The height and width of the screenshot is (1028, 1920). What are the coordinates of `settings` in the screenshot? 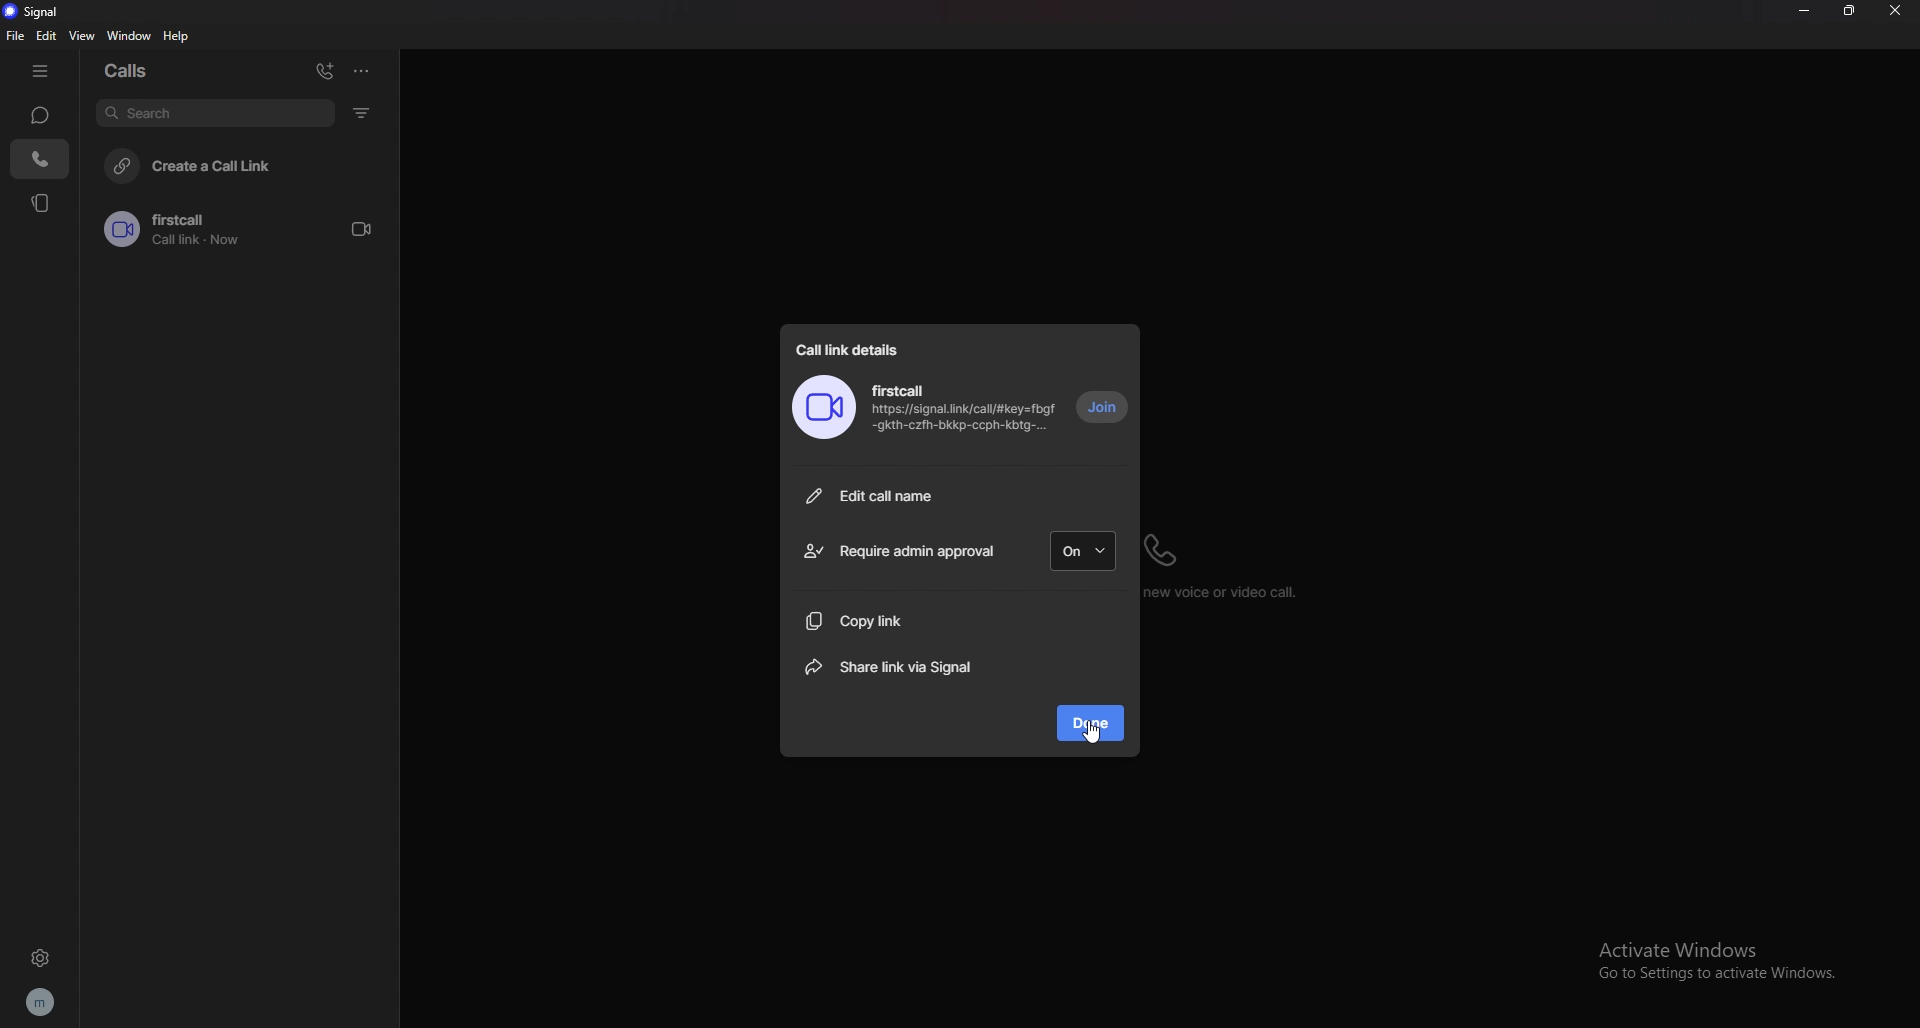 It's located at (40, 957).